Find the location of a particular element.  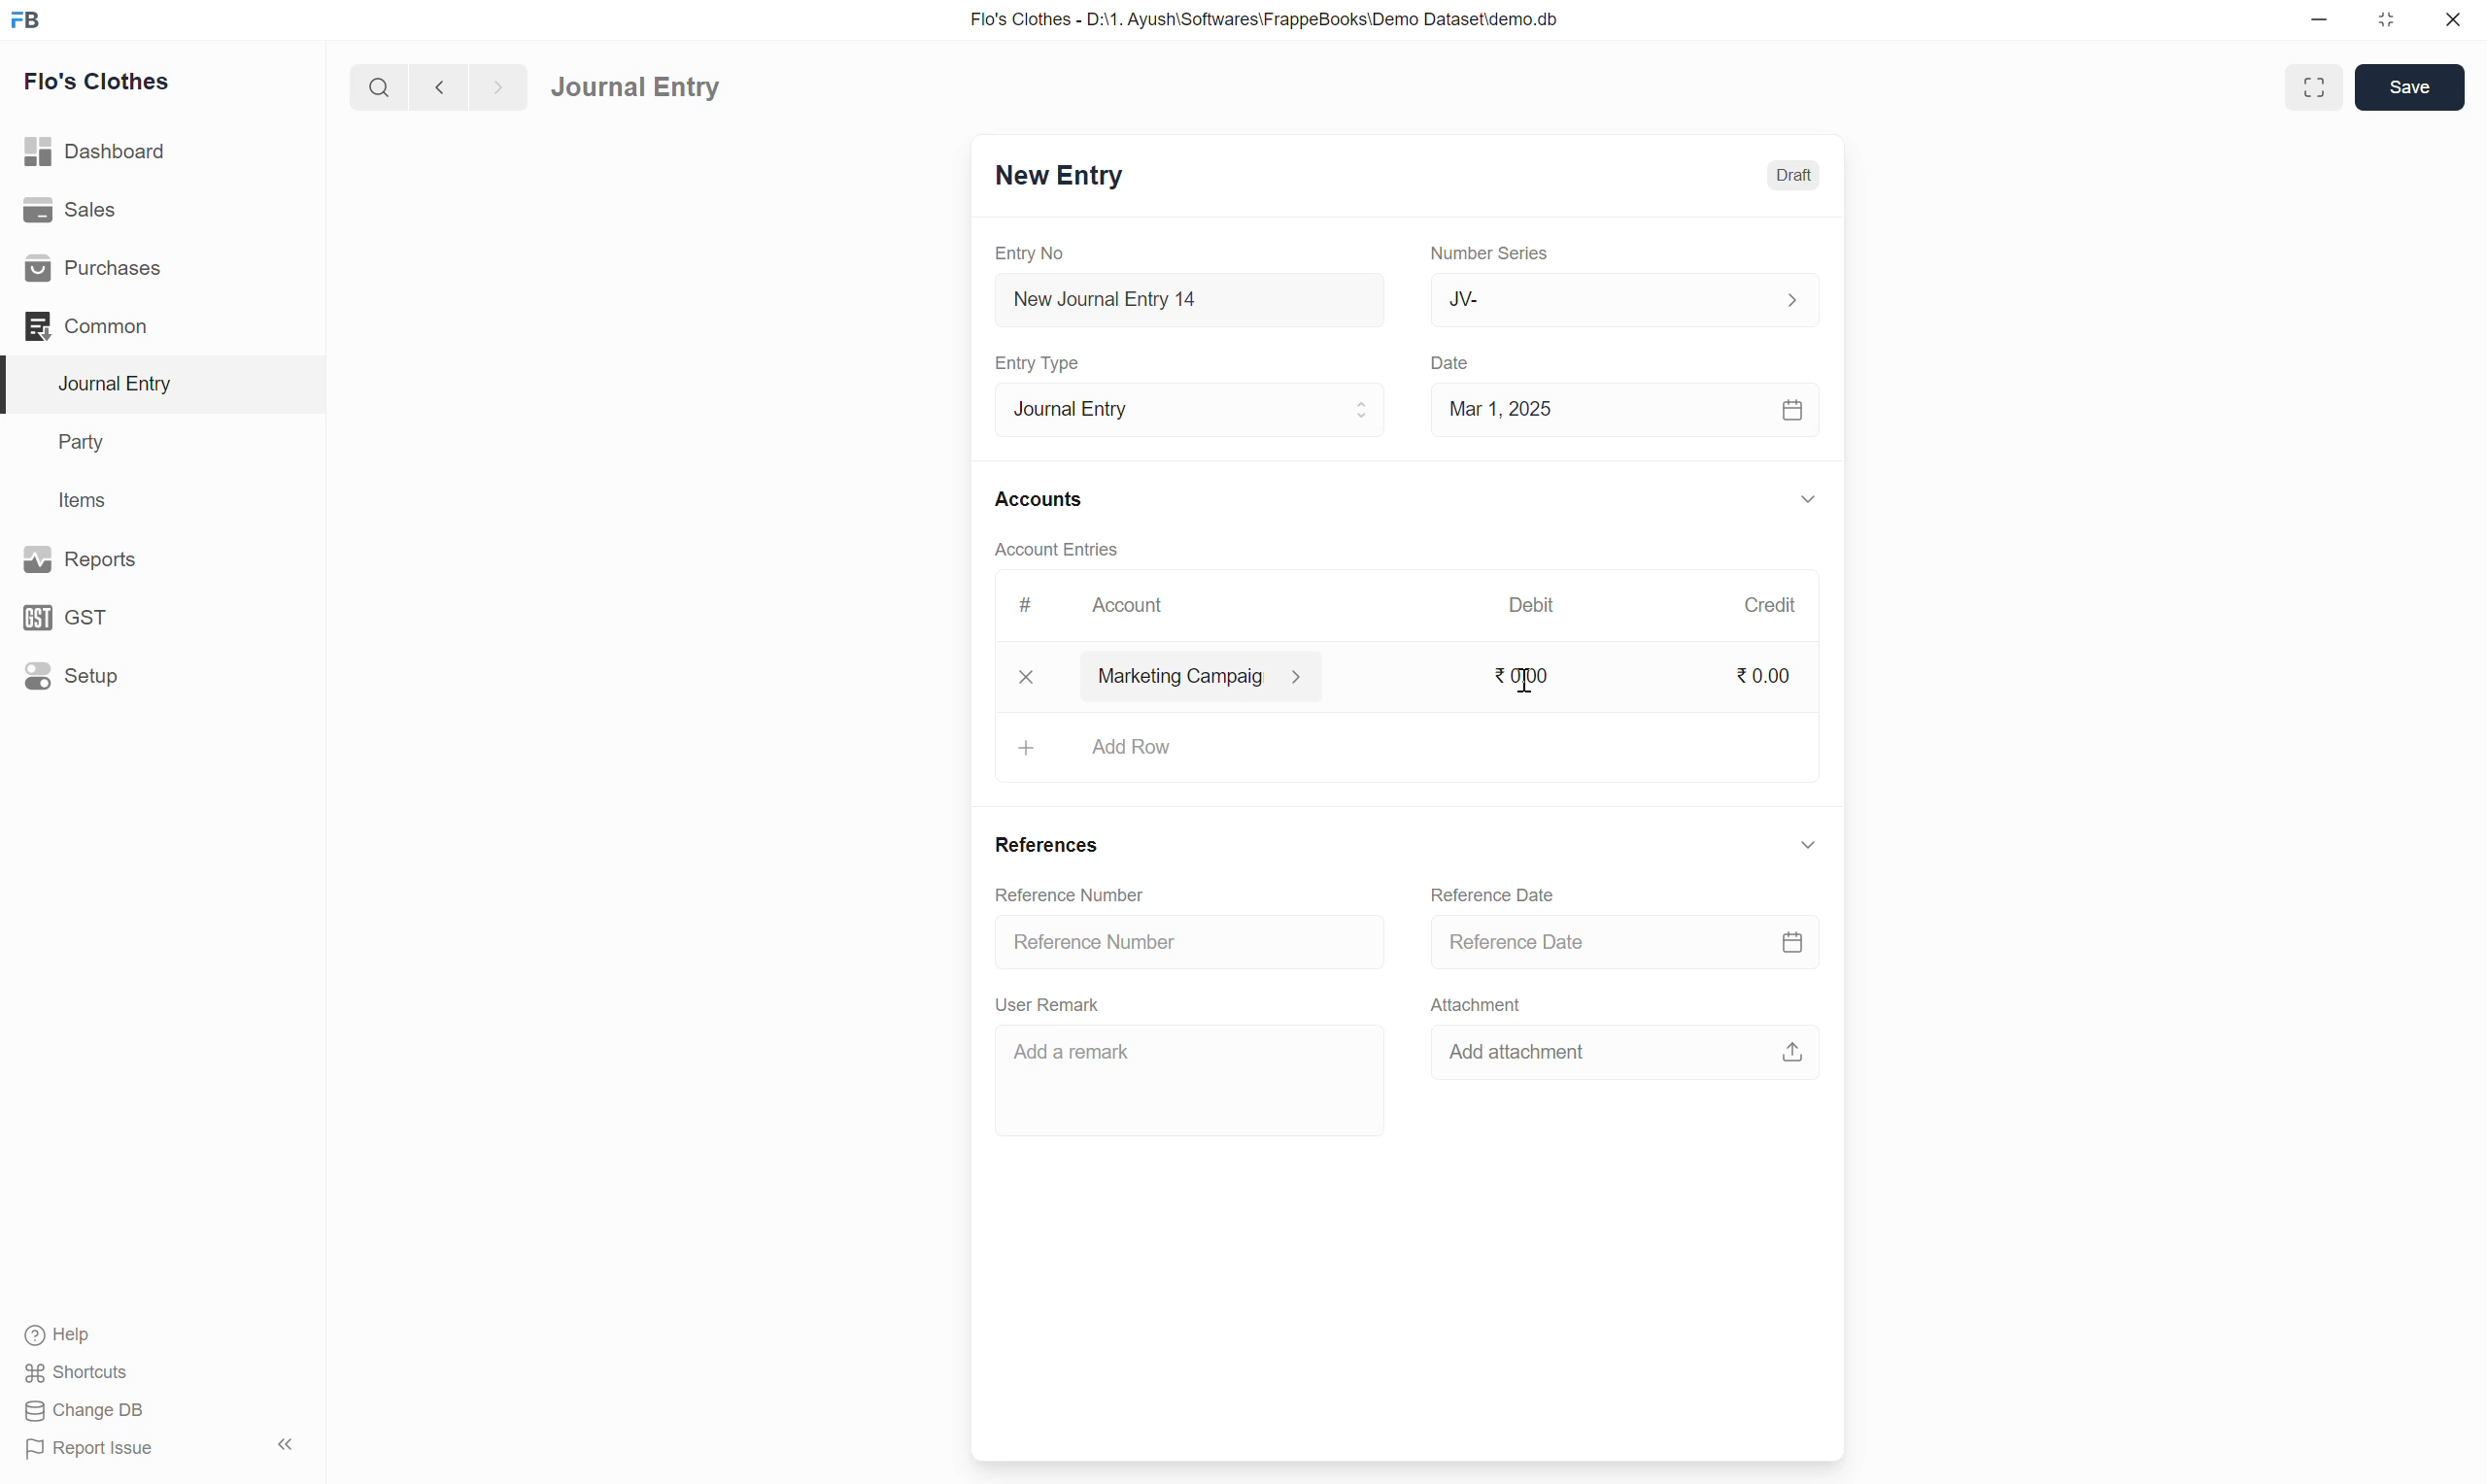

Add a remark is located at coordinates (1067, 1052).